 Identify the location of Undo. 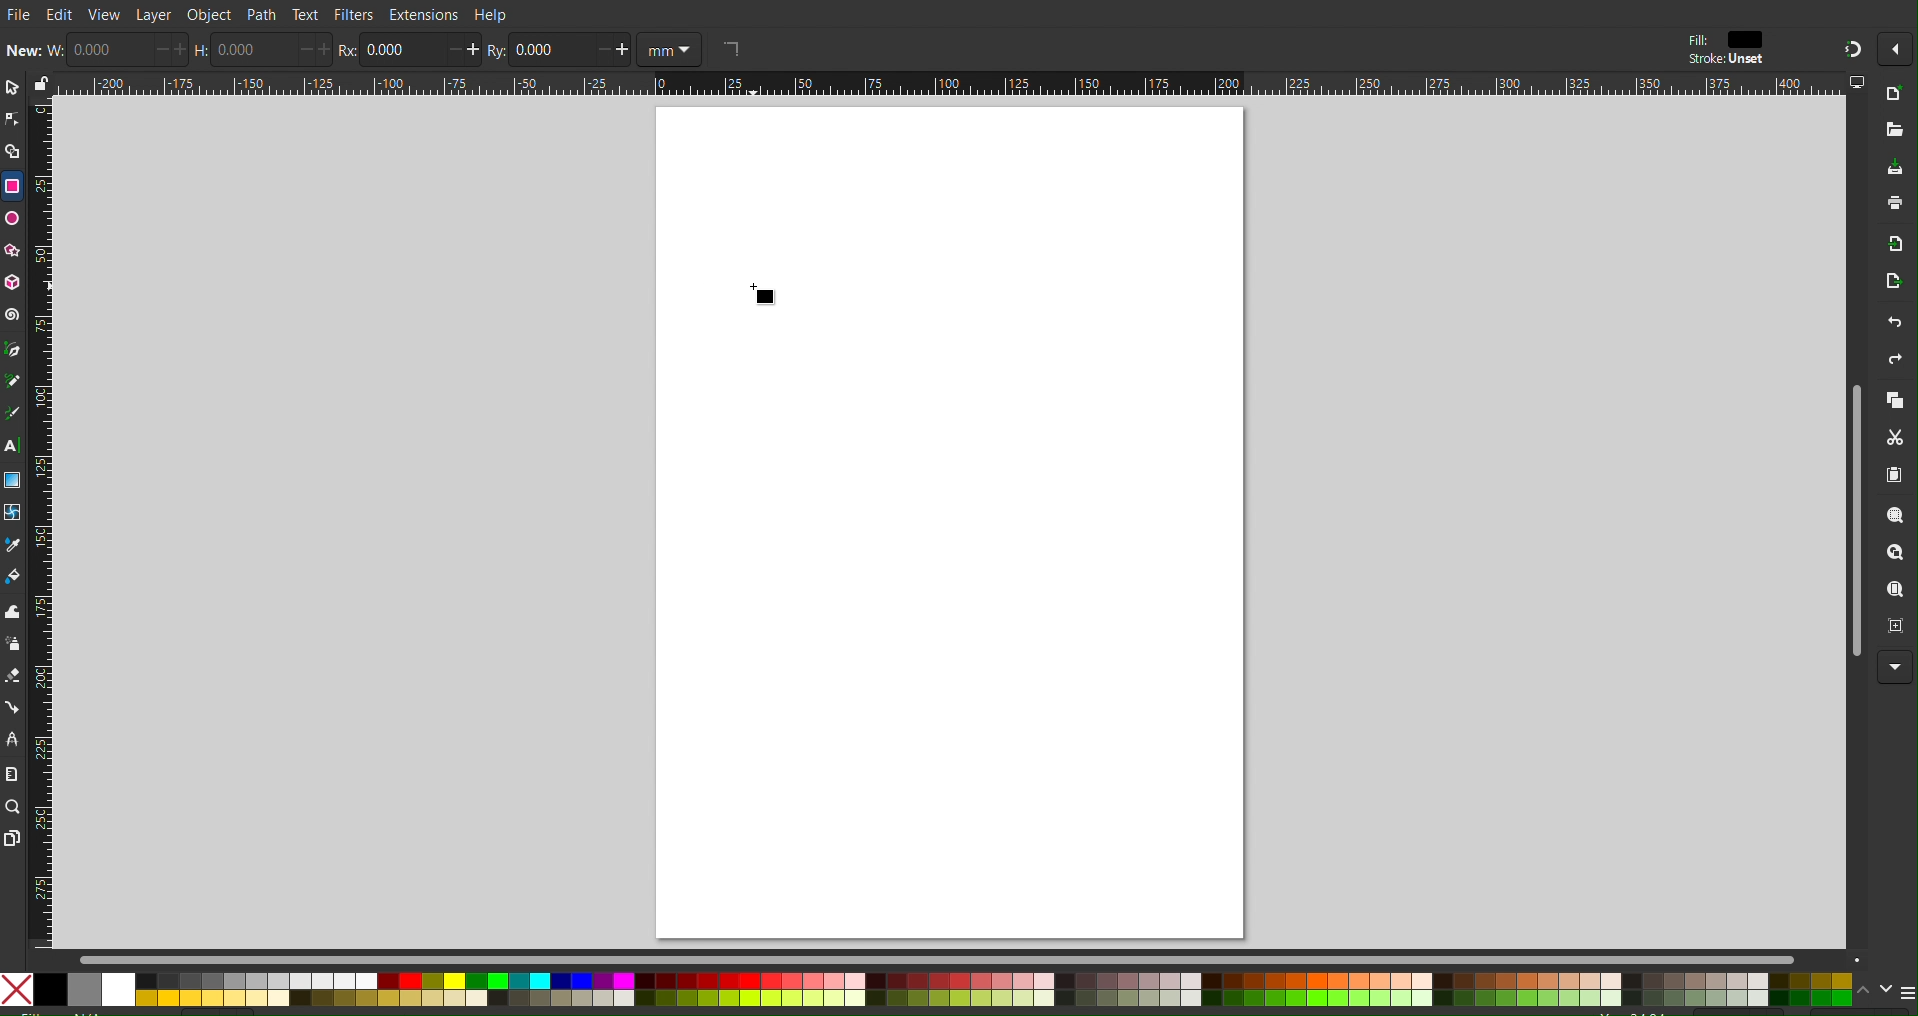
(1883, 325).